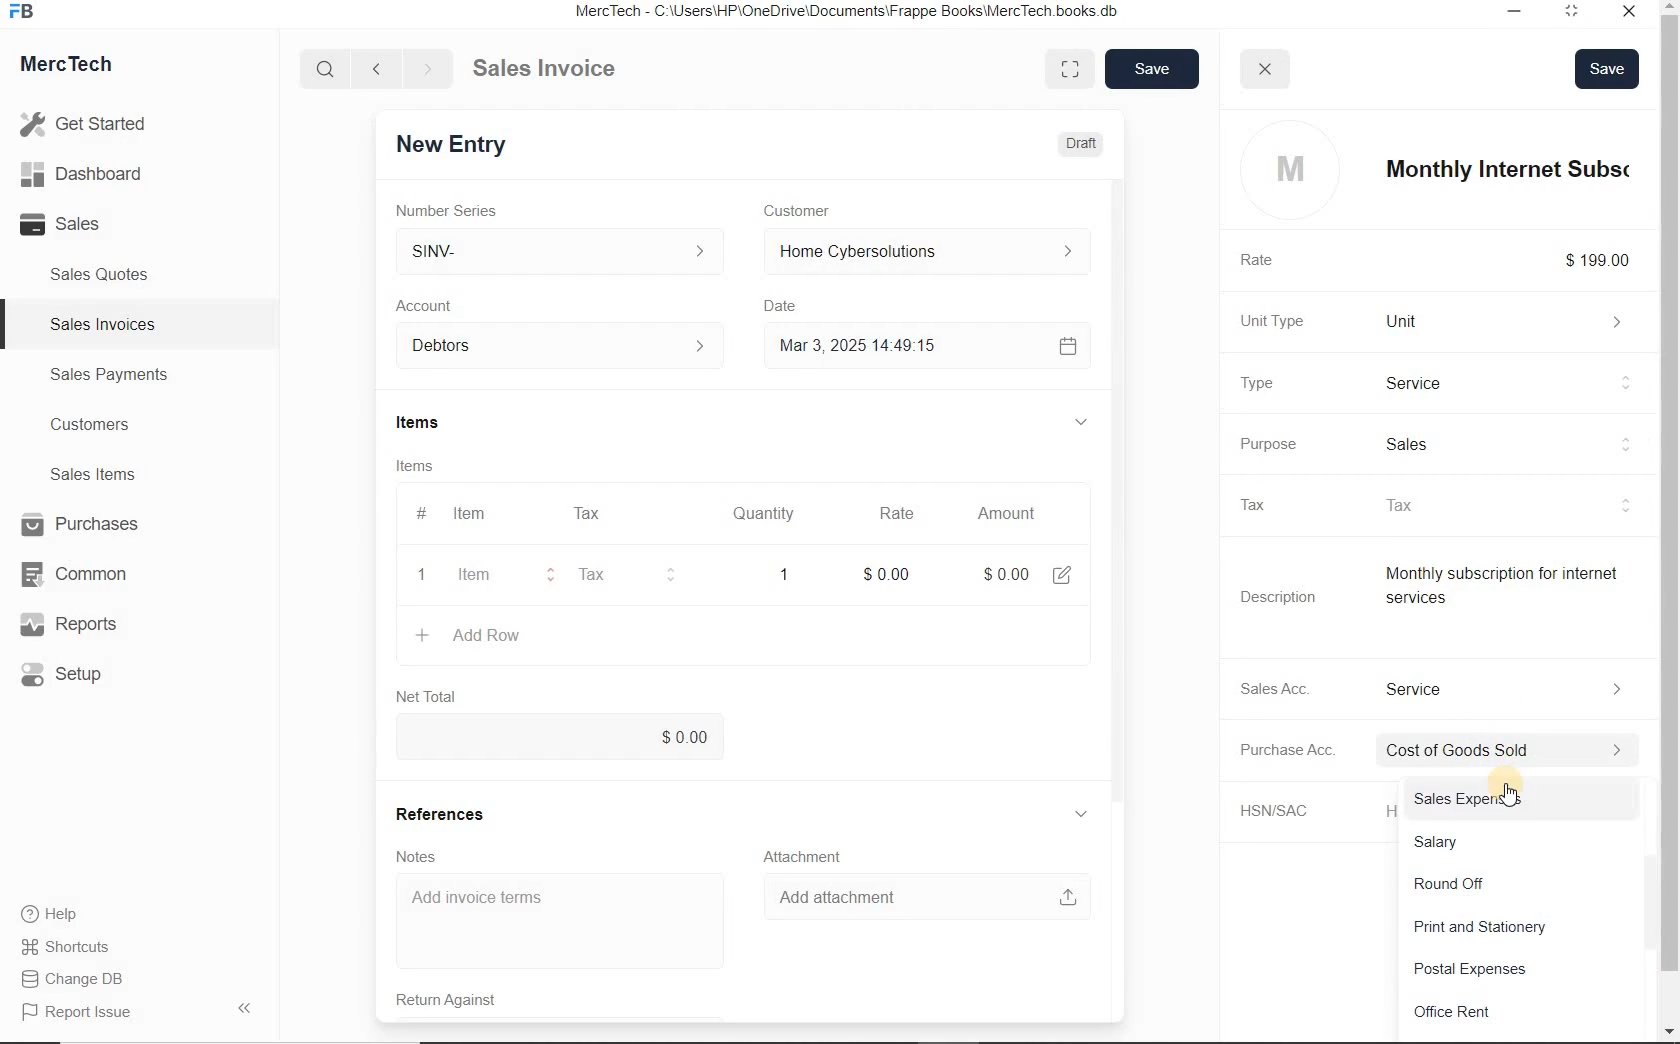 The height and width of the screenshot is (1044, 1680). I want to click on Purchases, so click(83, 526).